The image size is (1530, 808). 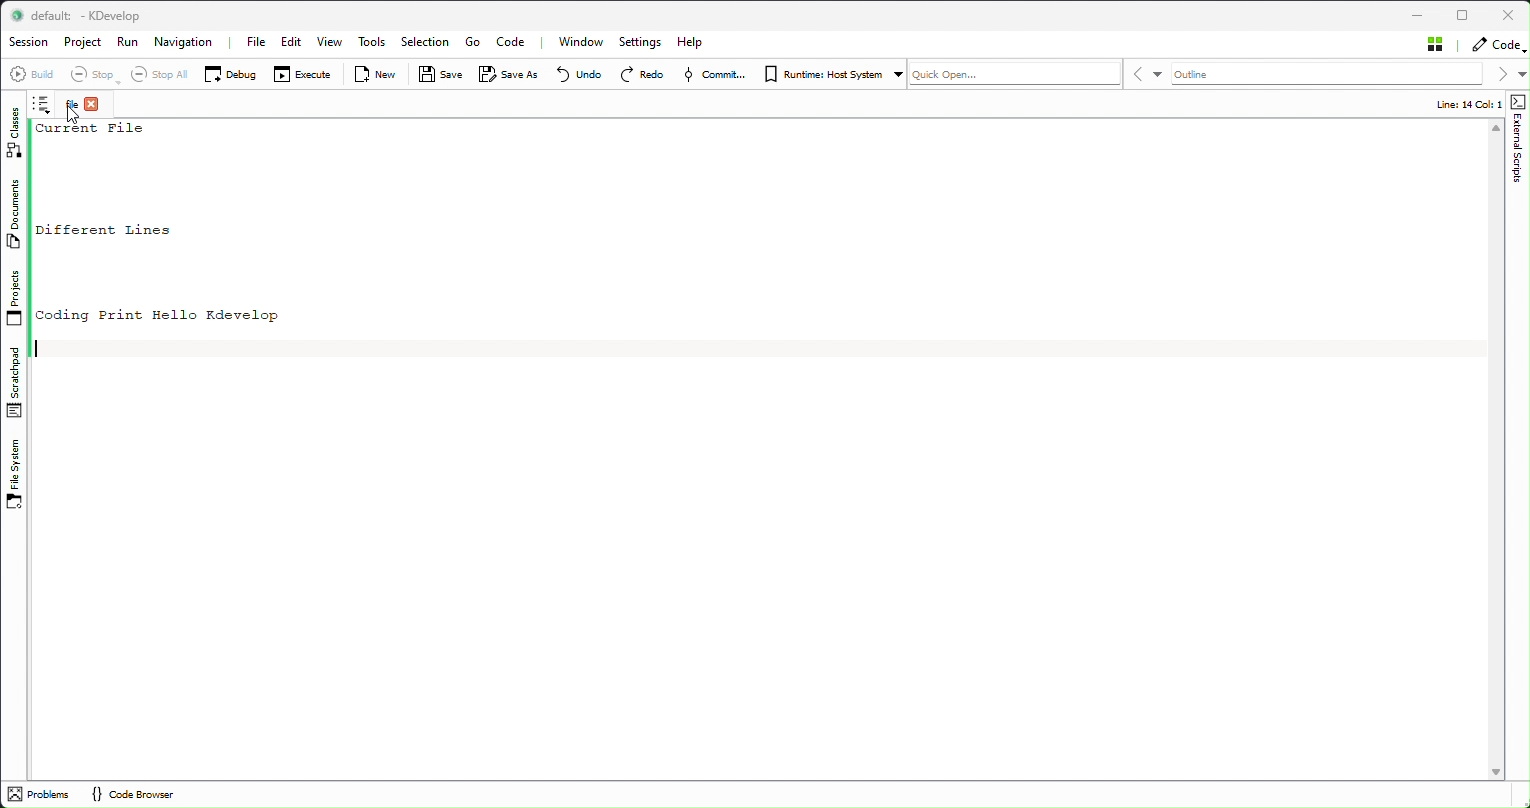 I want to click on Quickopen, so click(x=1015, y=76).